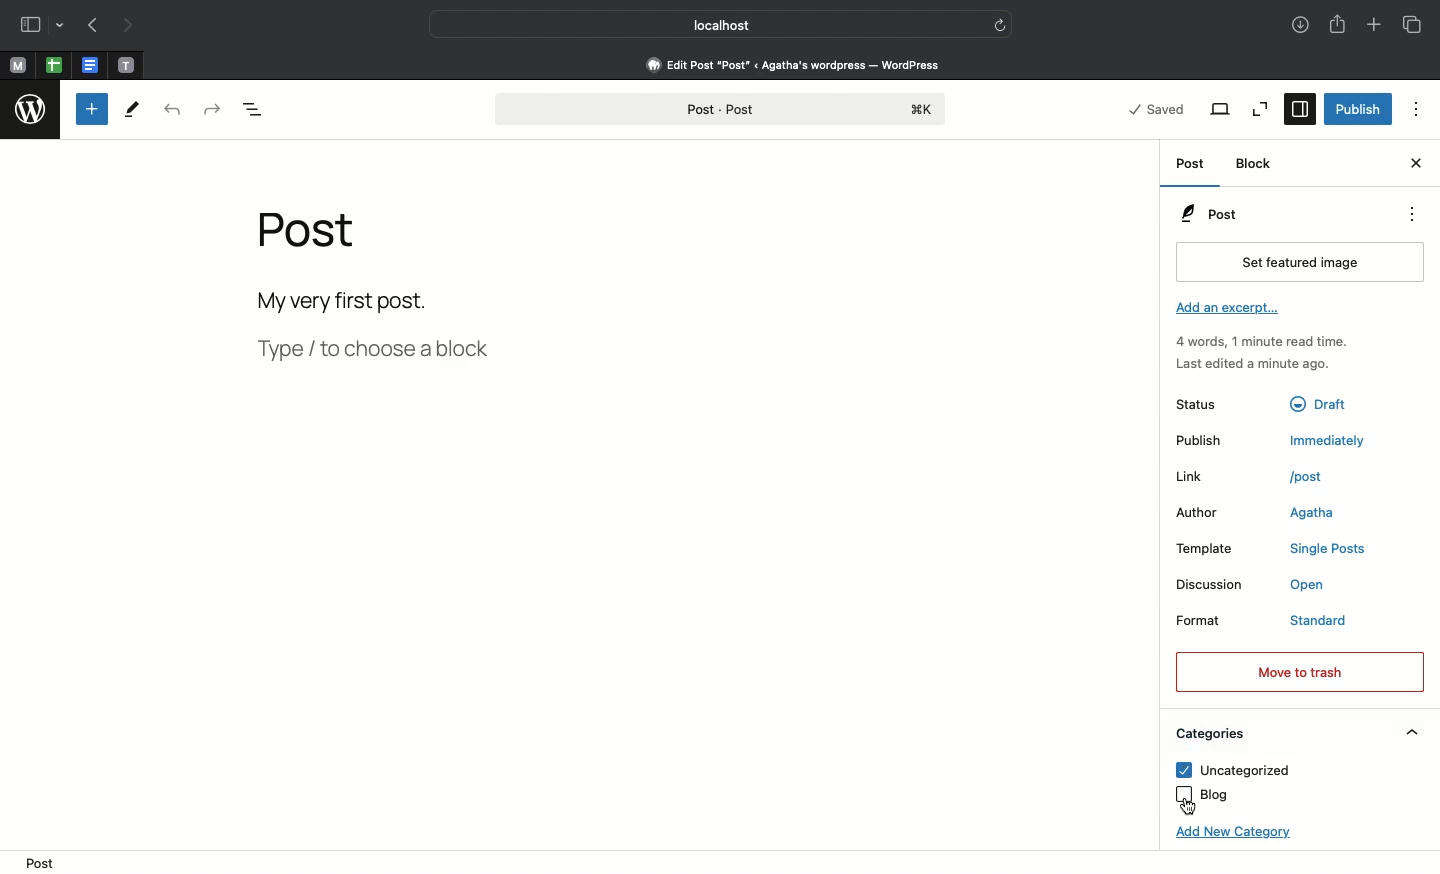  What do you see at coordinates (54, 65) in the screenshot?
I see `spread sheet` at bounding box center [54, 65].